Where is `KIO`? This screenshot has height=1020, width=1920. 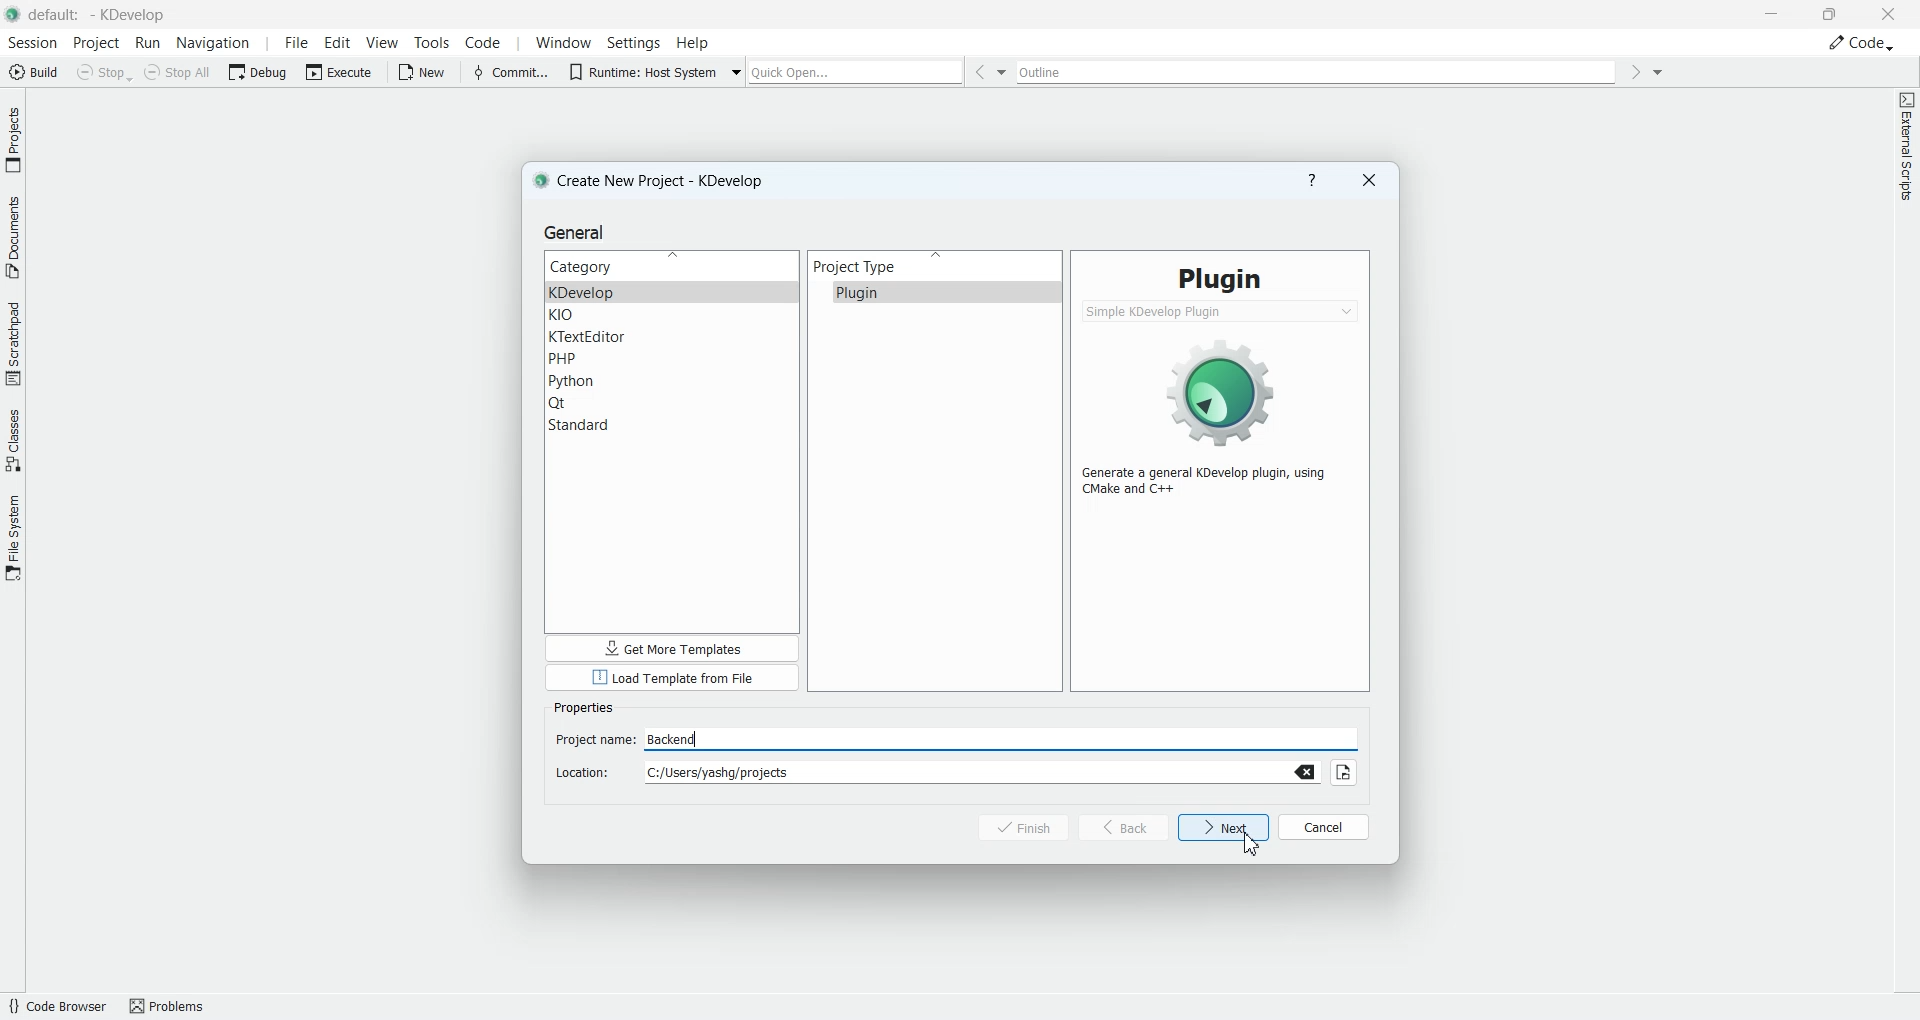 KIO is located at coordinates (672, 316).